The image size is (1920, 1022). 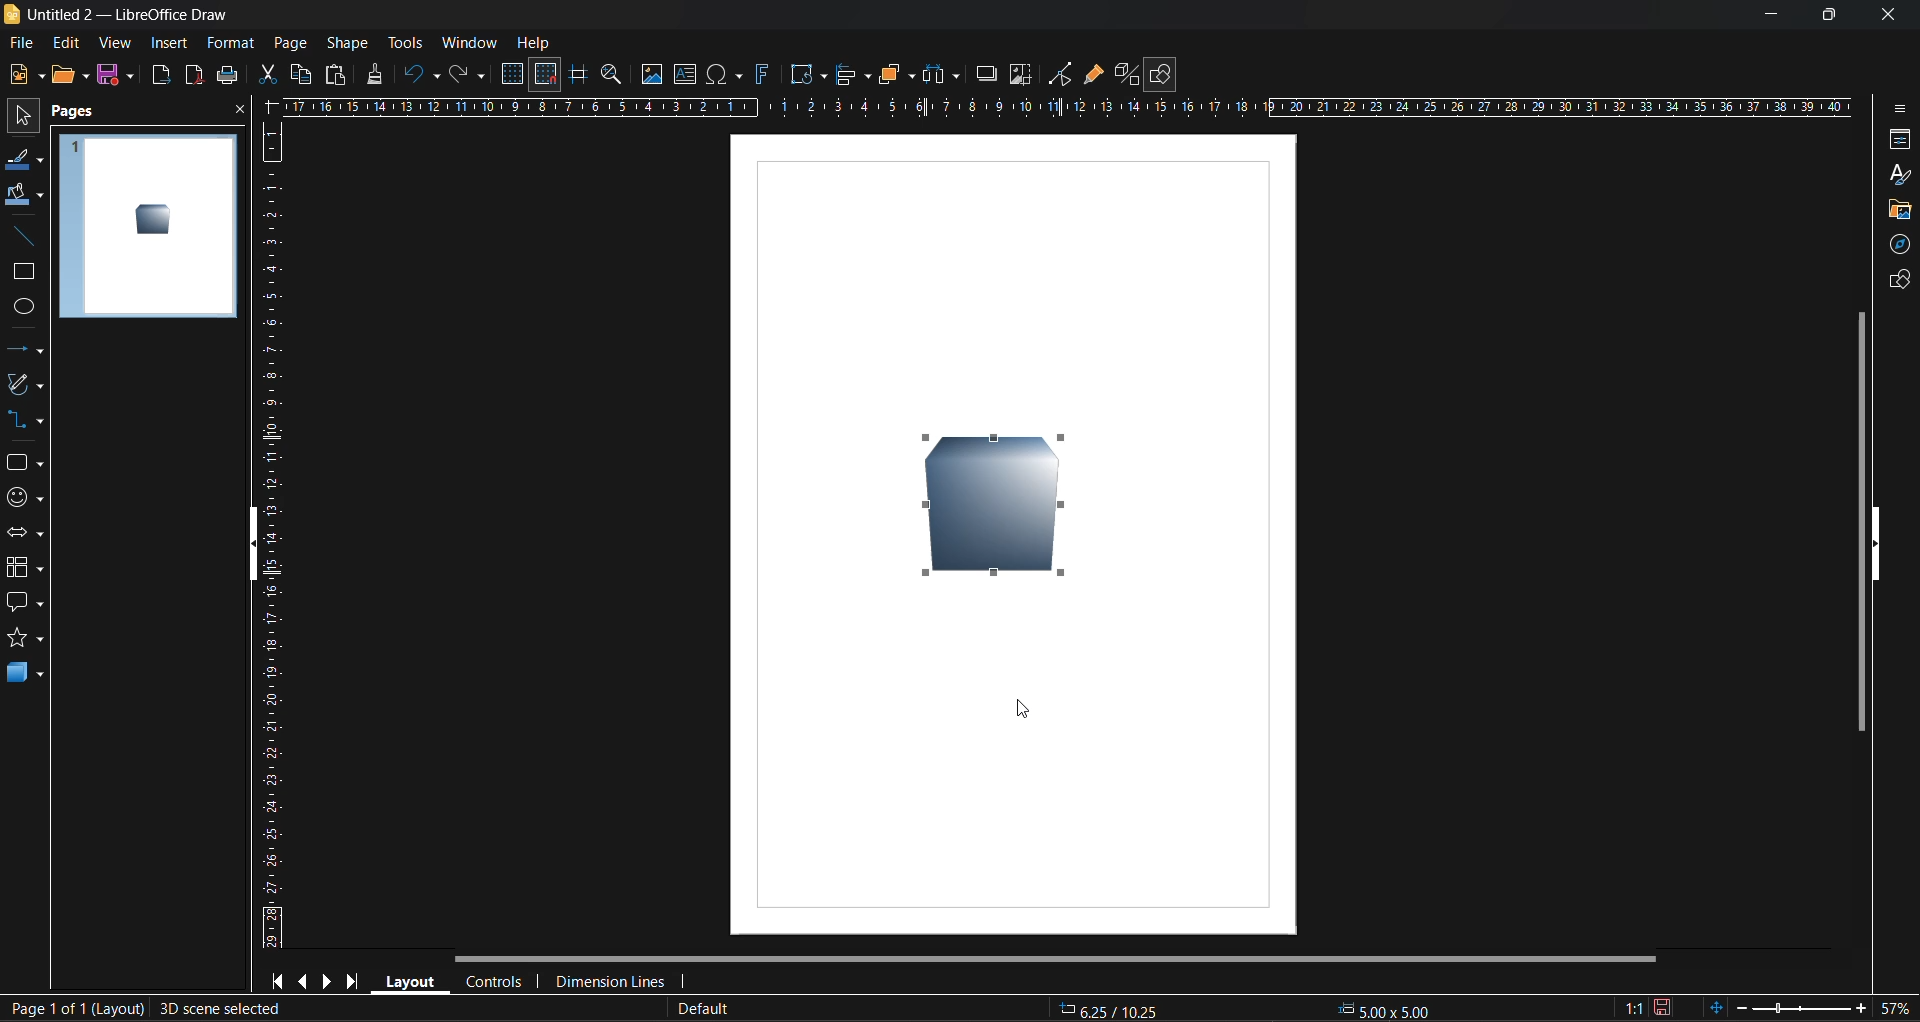 What do you see at coordinates (1884, 12) in the screenshot?
I see `close` at bounding box center [1884, 12].